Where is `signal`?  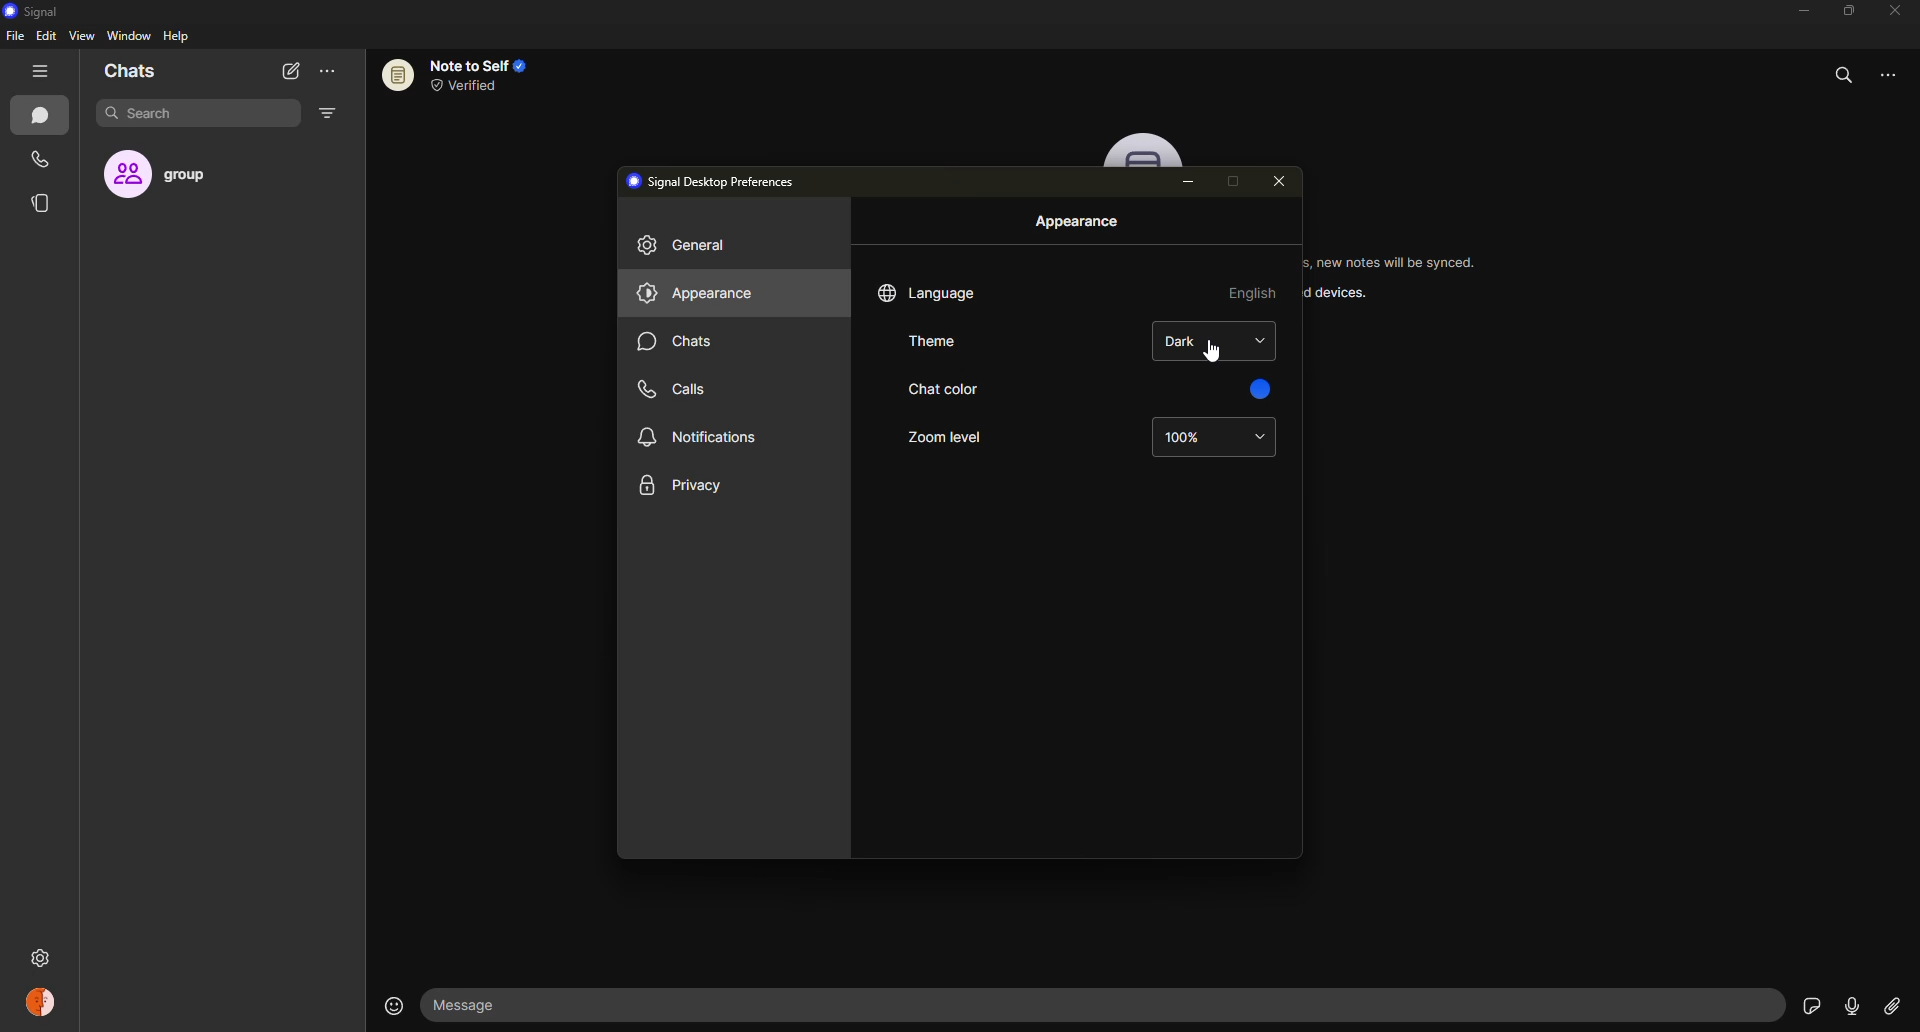
signal is located at coordinates (30, 13).